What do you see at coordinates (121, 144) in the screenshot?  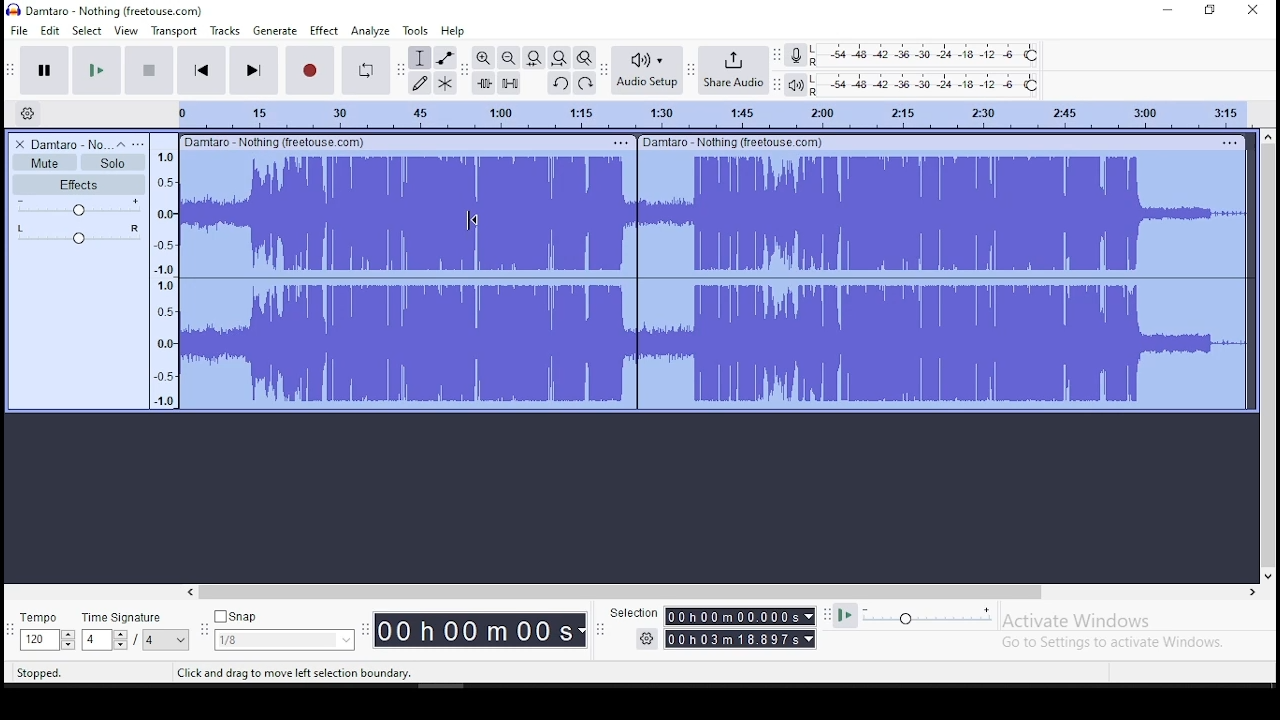 I see `collapse` at bounding box center [121, 144].